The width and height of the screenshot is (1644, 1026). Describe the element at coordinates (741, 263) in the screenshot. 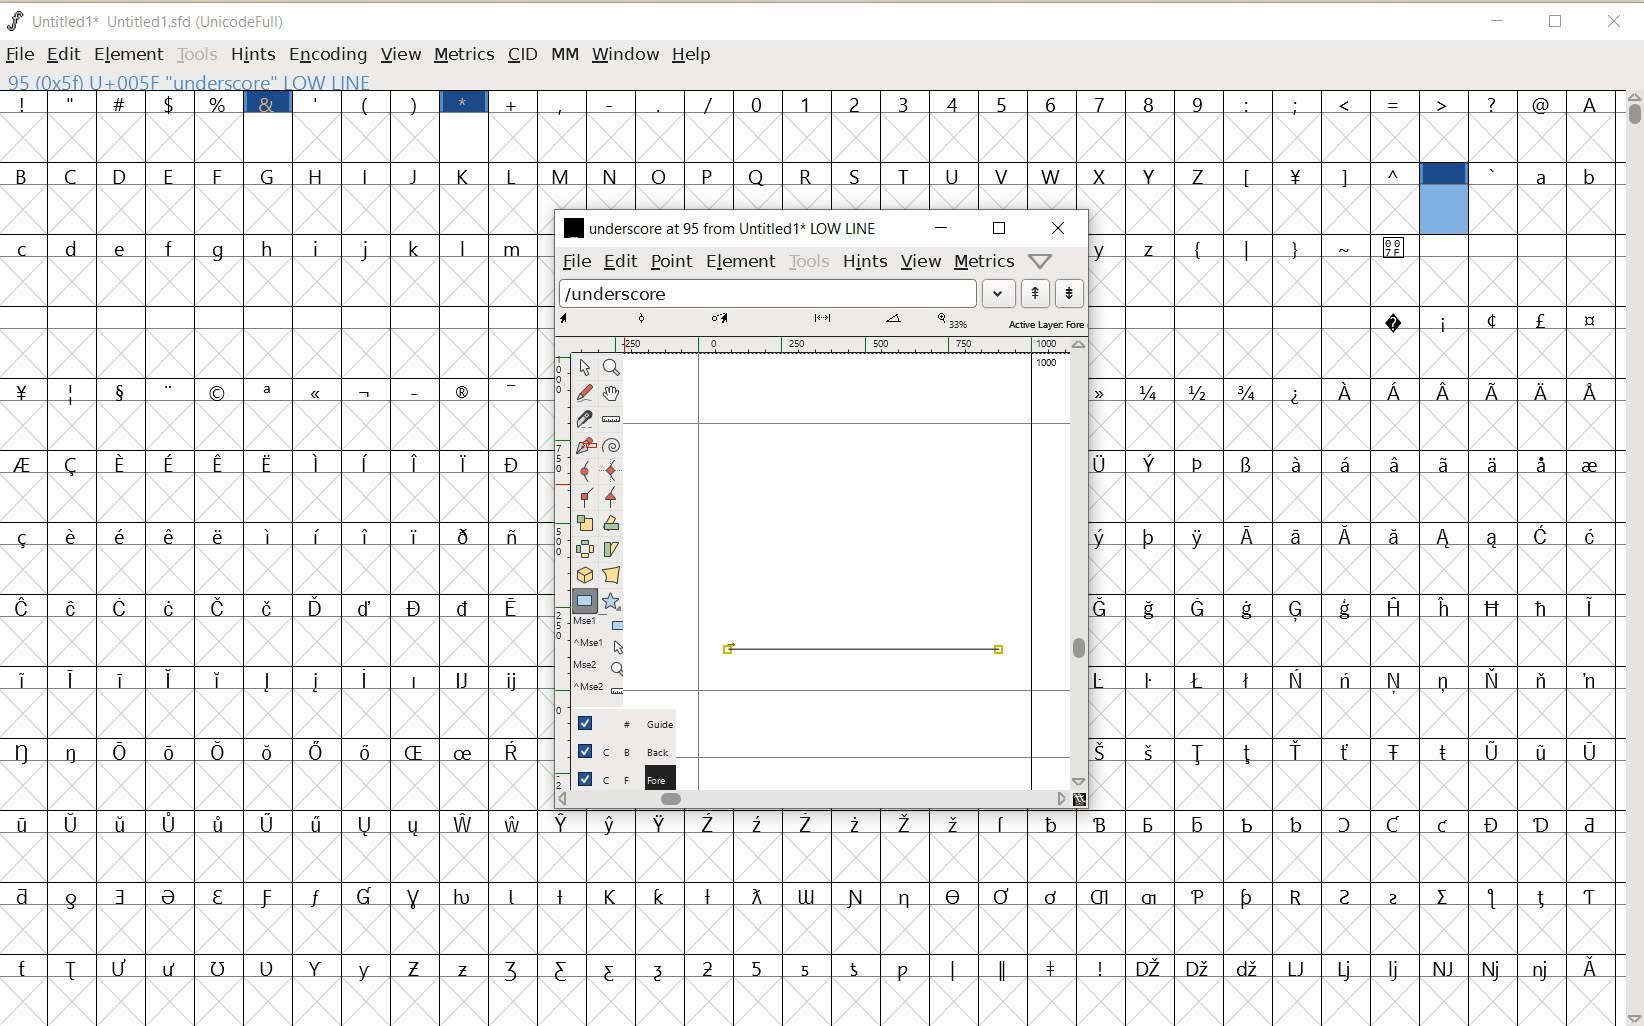

I see `ELEMENT` at that location.